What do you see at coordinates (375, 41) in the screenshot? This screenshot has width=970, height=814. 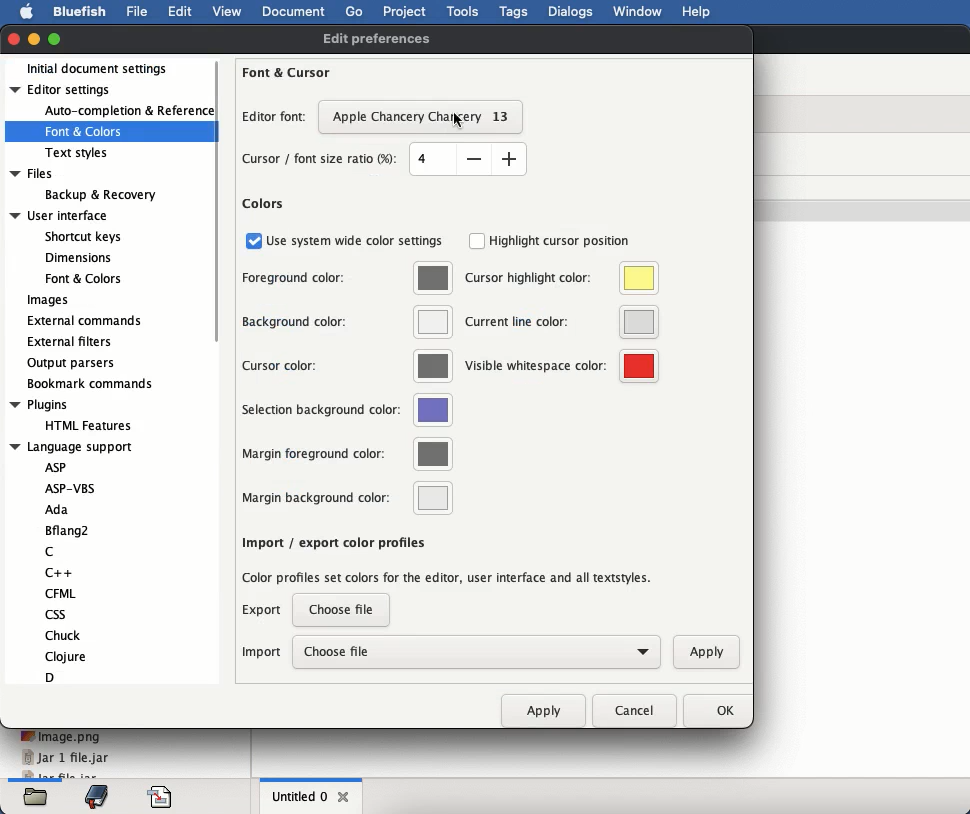 I see `edit preferences ` at bounding box center [375, 41].